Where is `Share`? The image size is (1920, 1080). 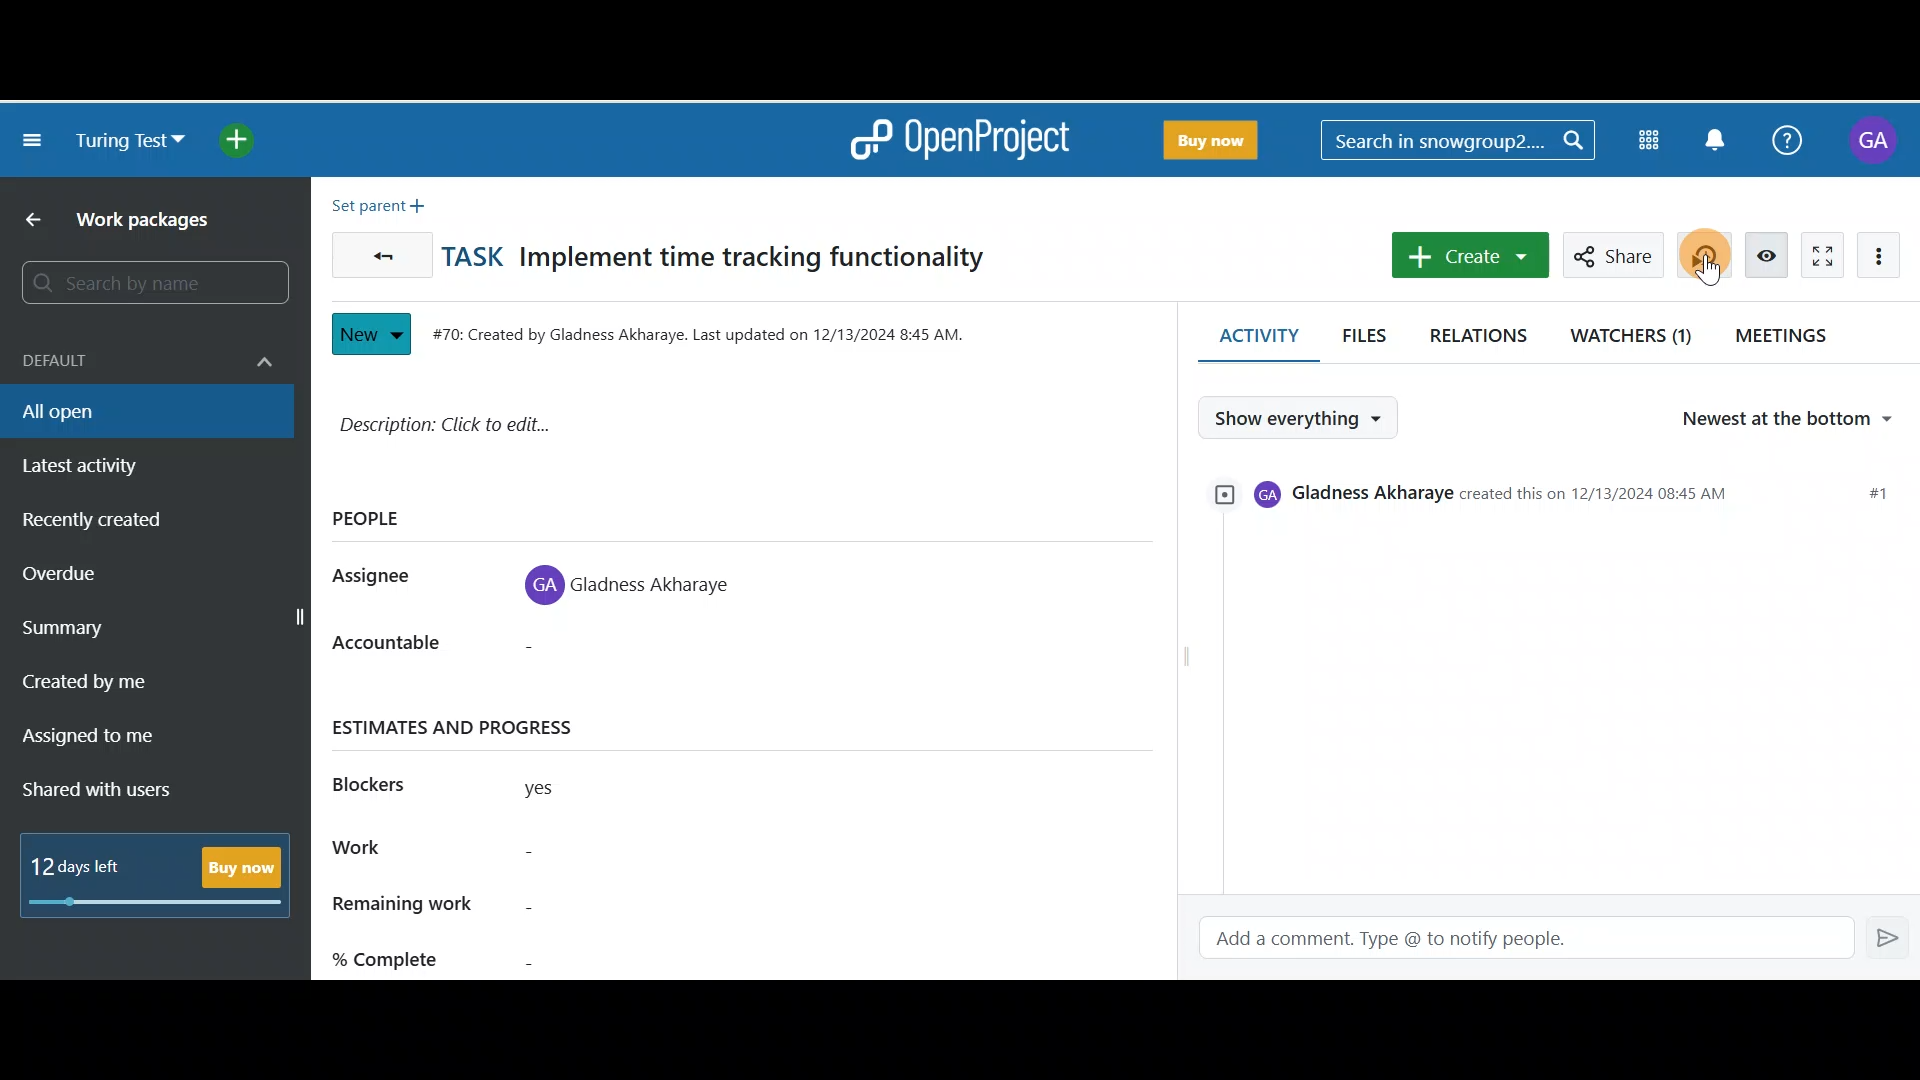
Share is located at coordinates (1614, 255).